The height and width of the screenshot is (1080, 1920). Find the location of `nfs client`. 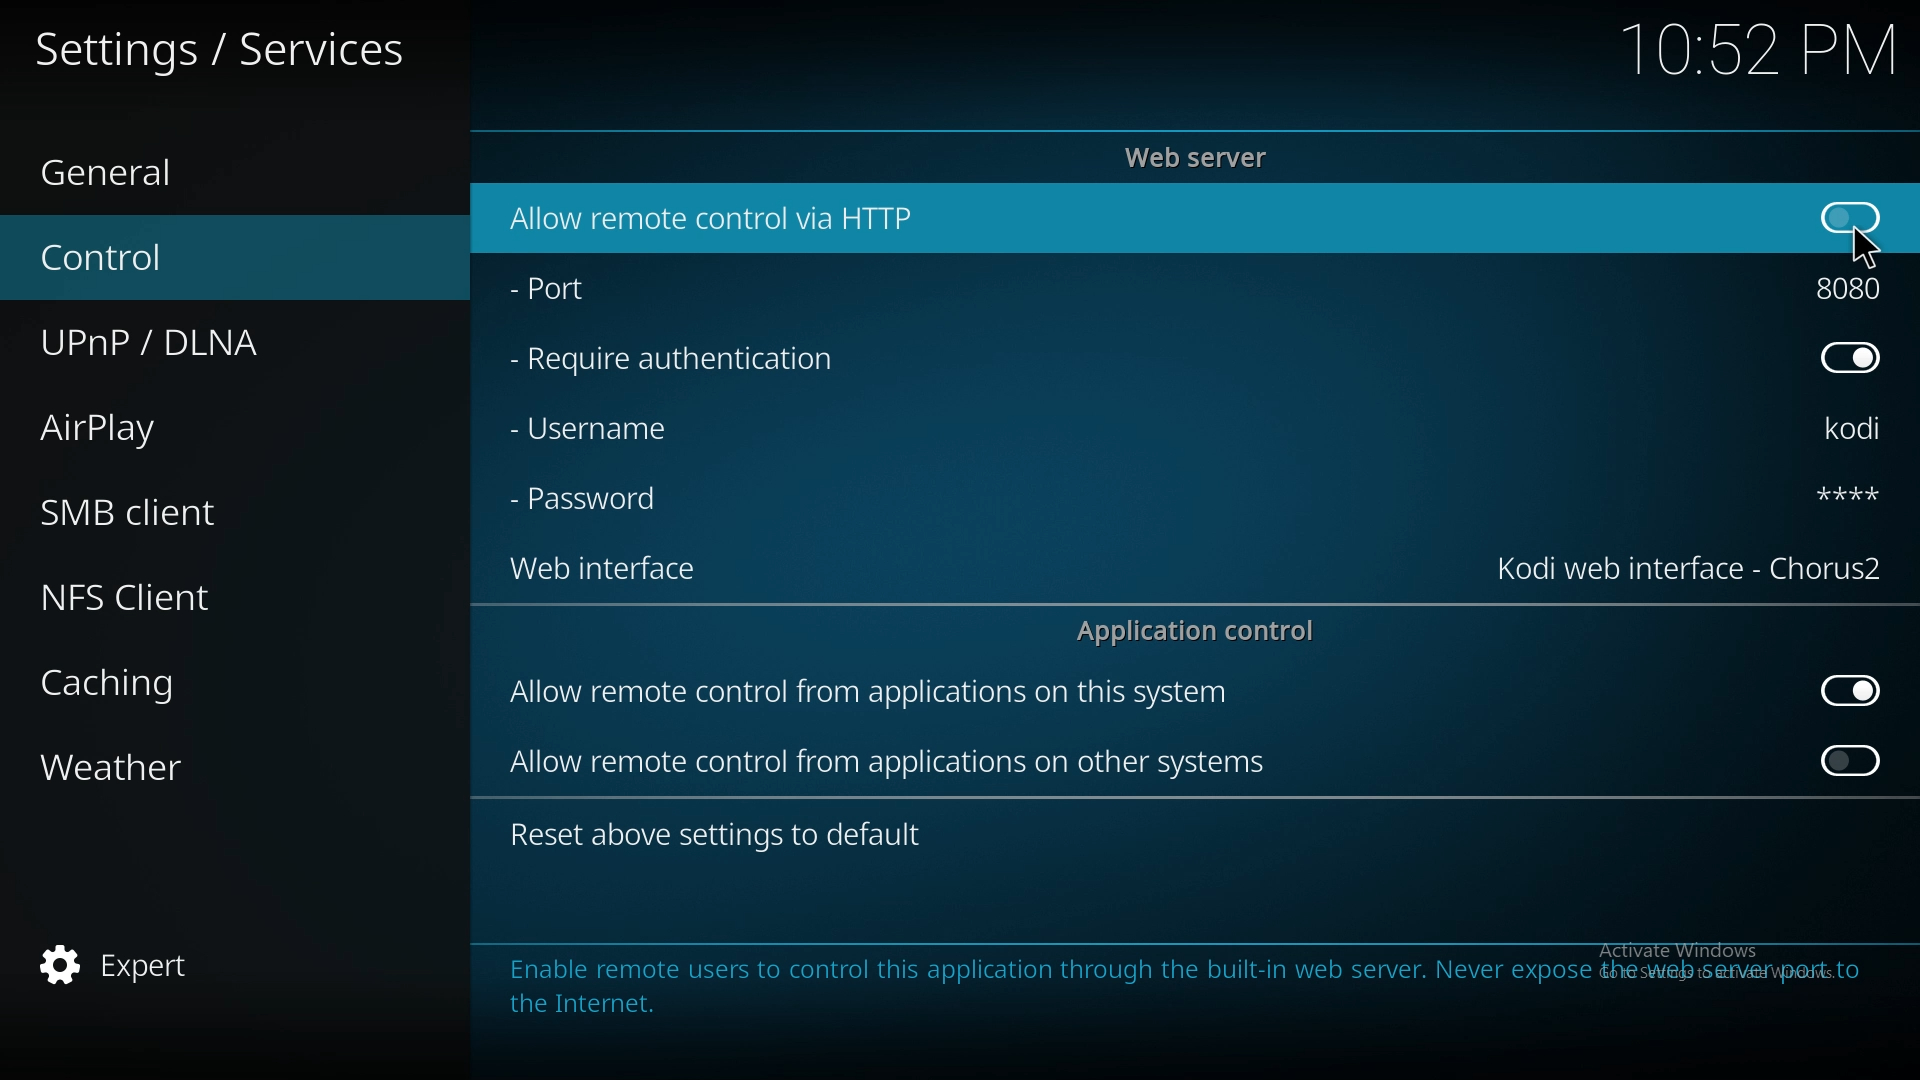

nfs client is located at coordinates (210, 595).